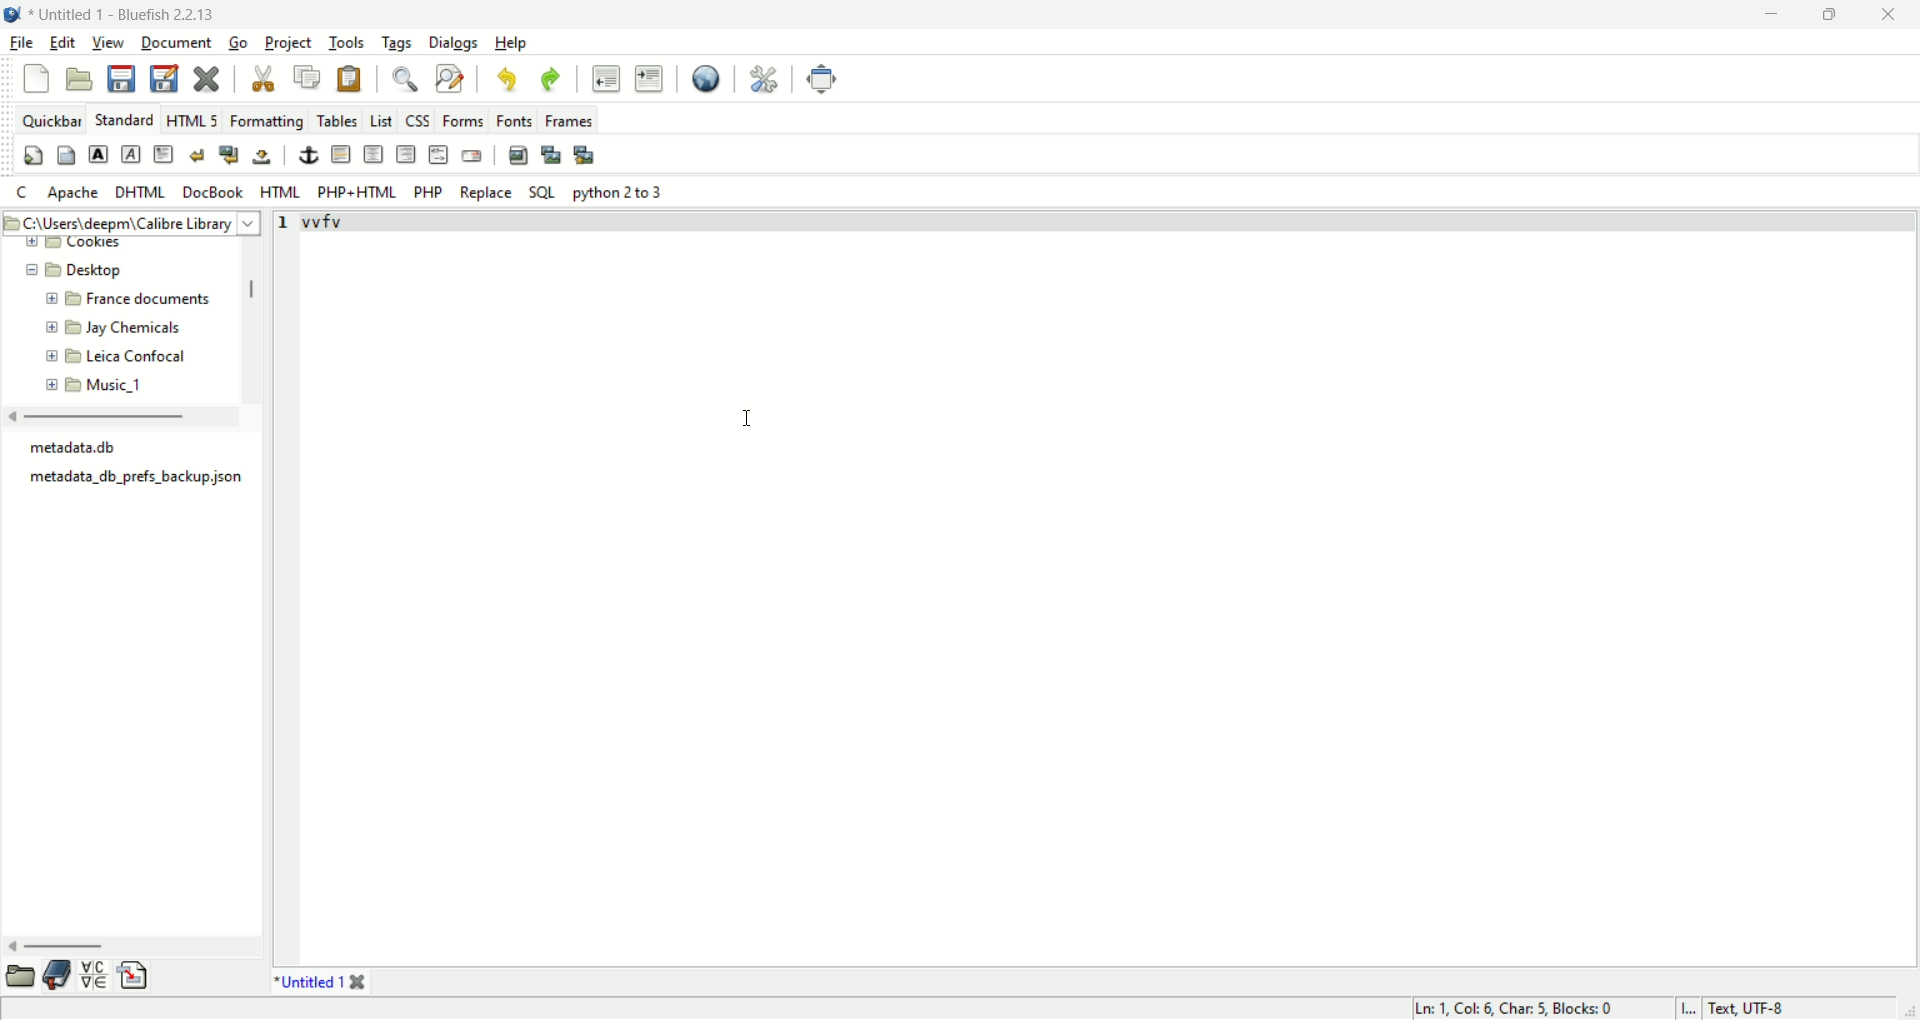 This screenshot has height=1020, width=1920. Describe the element at coordinates (320, 982) in the screenshot. I see `*Untitled 1` at that location.